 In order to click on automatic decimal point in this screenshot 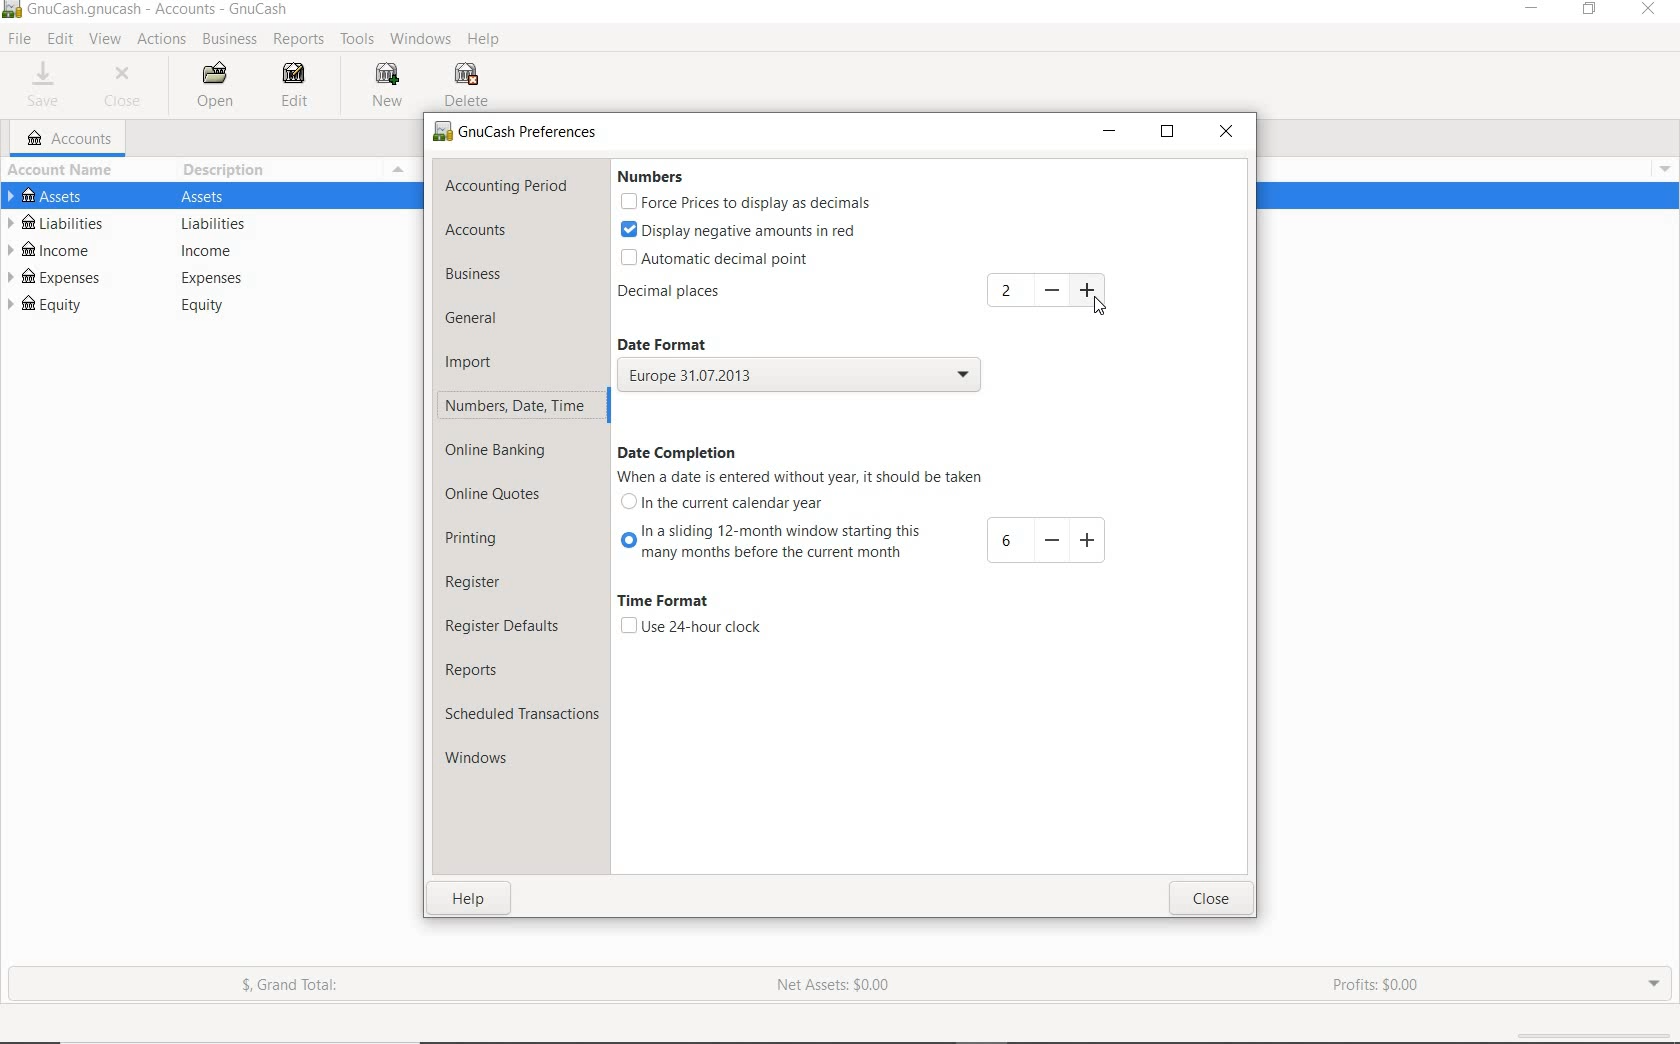, I will do `click(726, 257)`.